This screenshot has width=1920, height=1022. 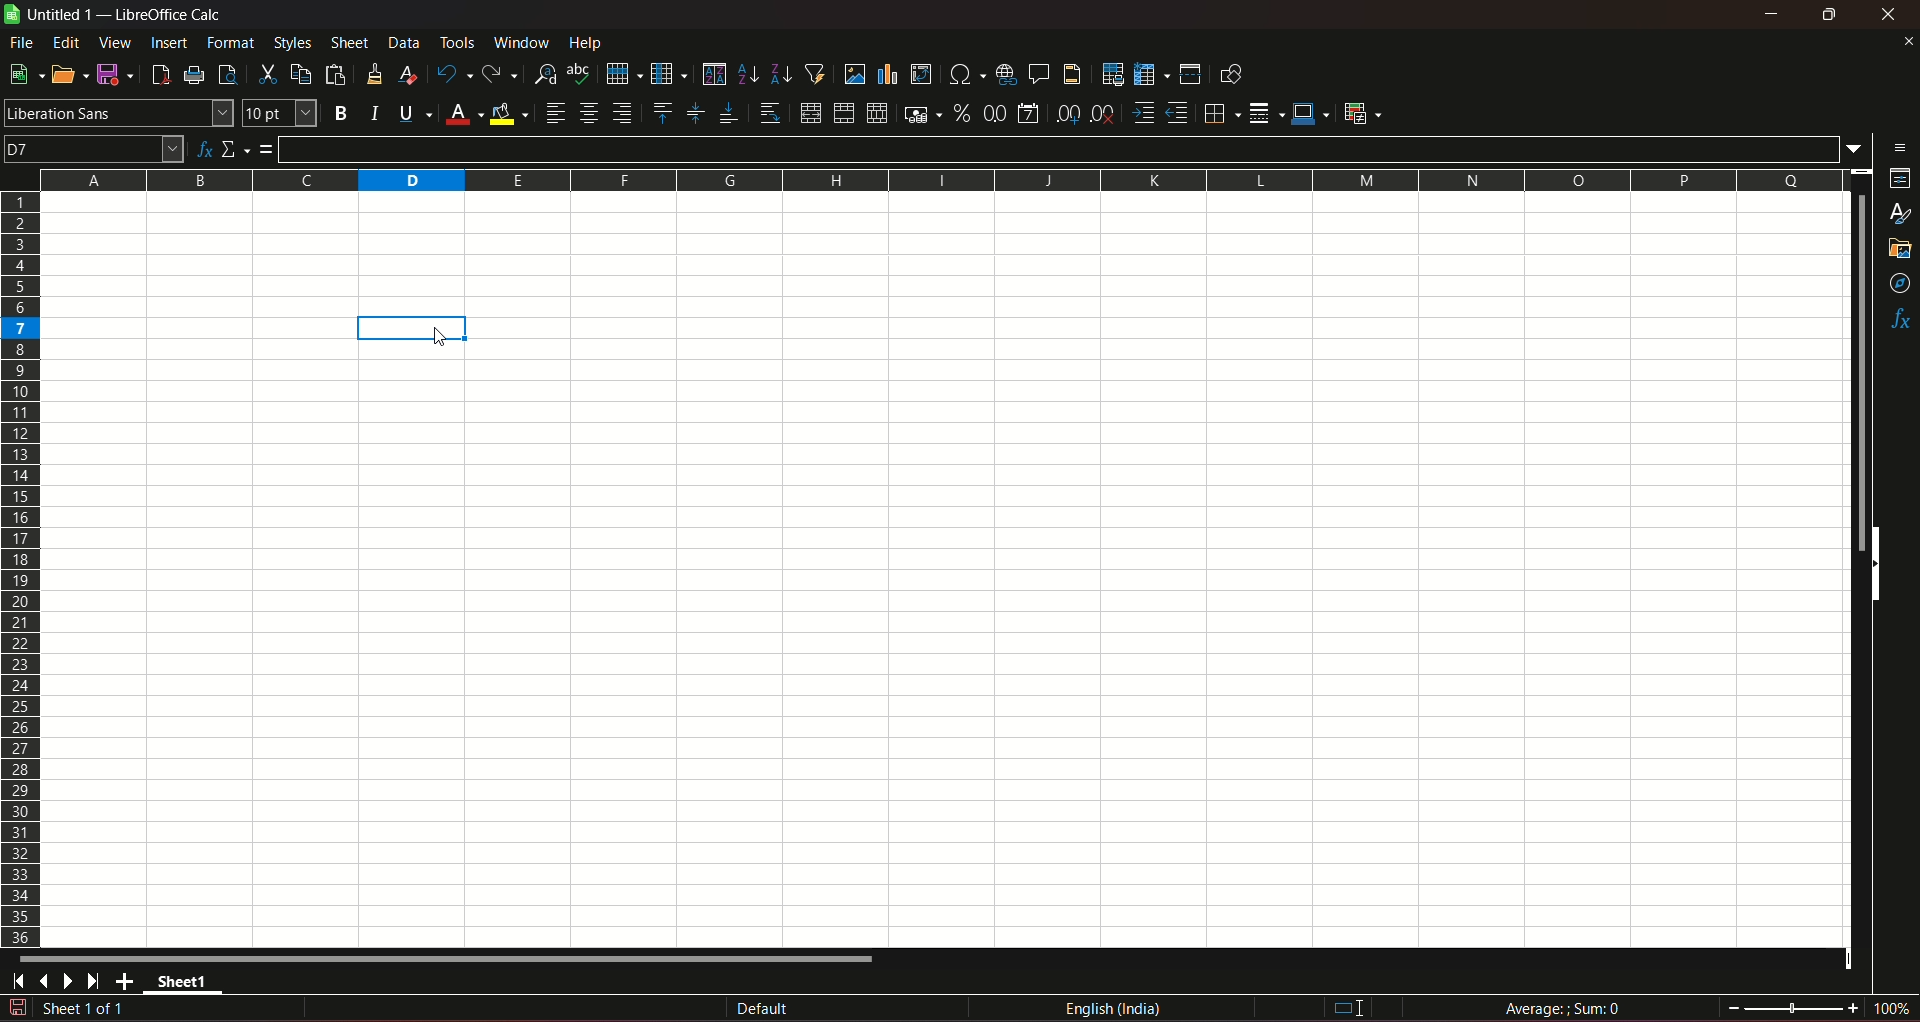 I want to click on scroll to previous, so click(x=46, y=983).